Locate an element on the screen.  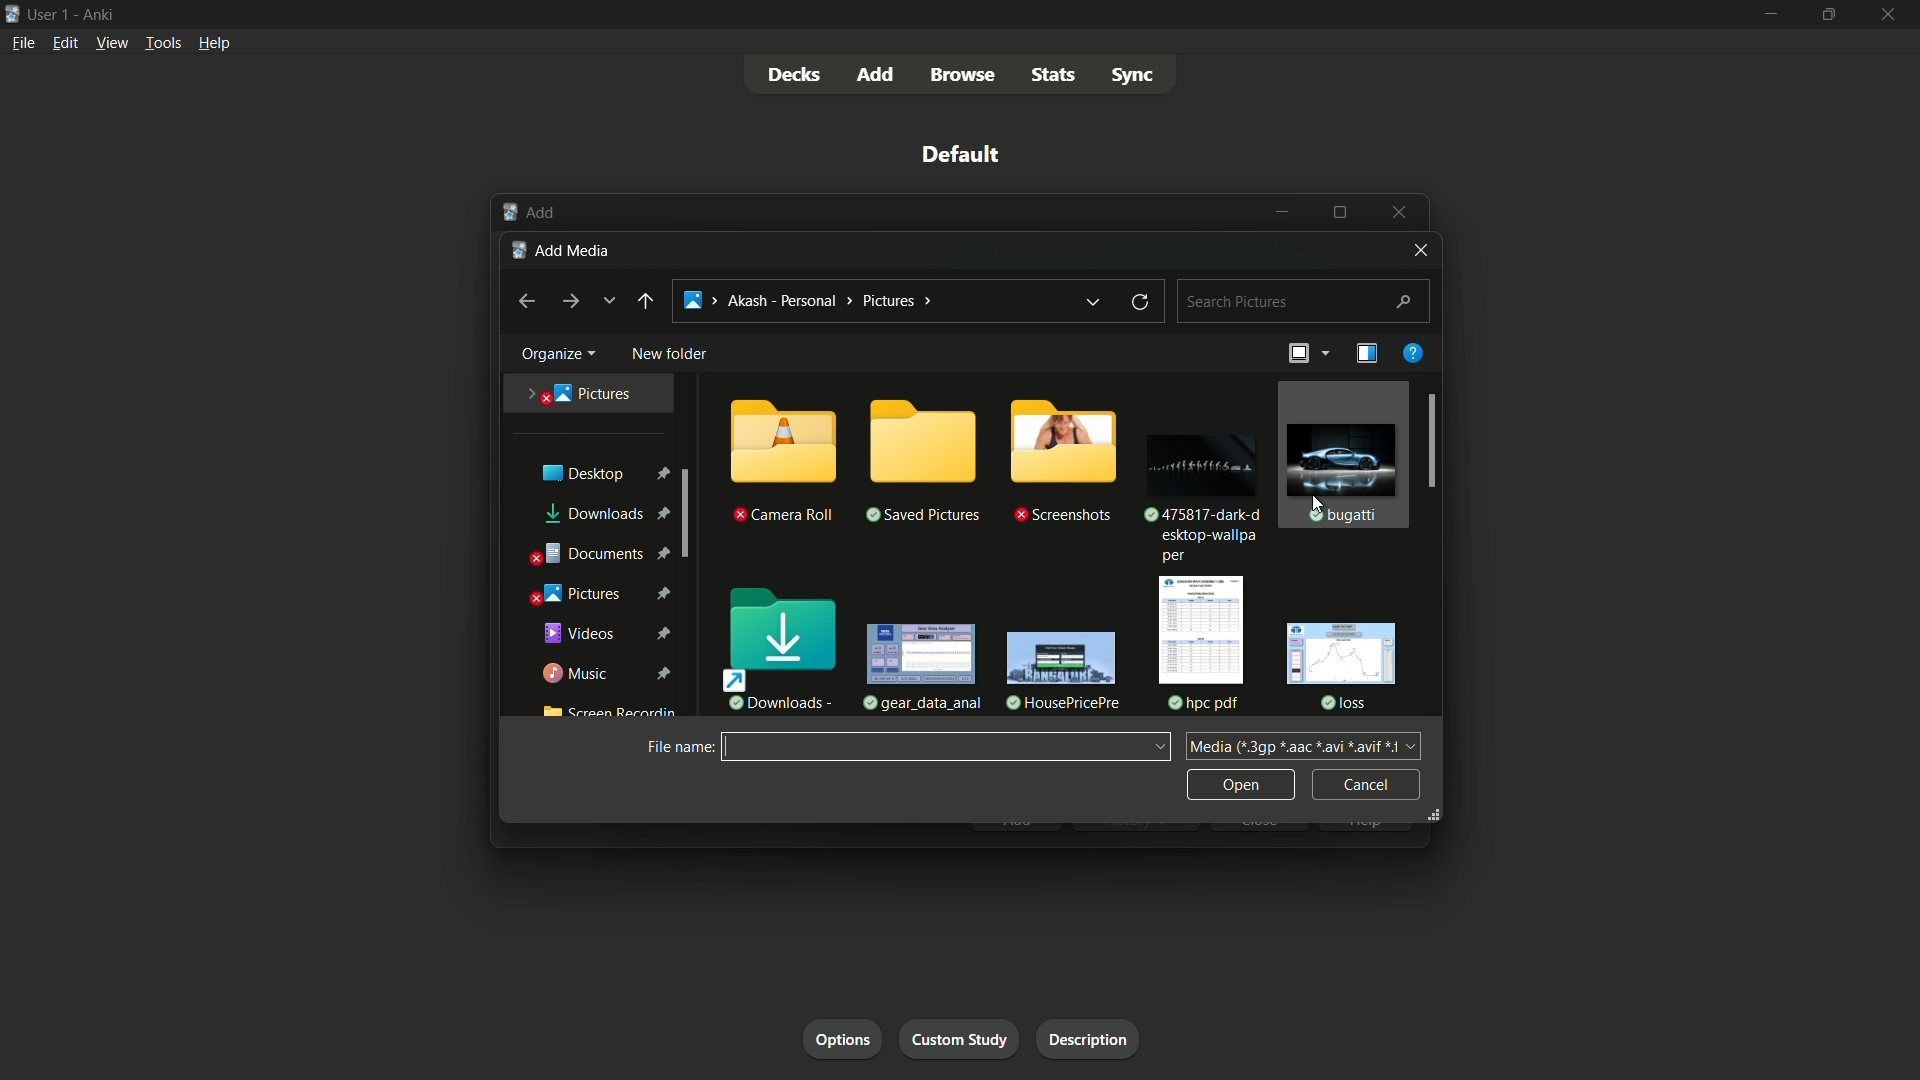
organize is located at coordinates (556, 352).